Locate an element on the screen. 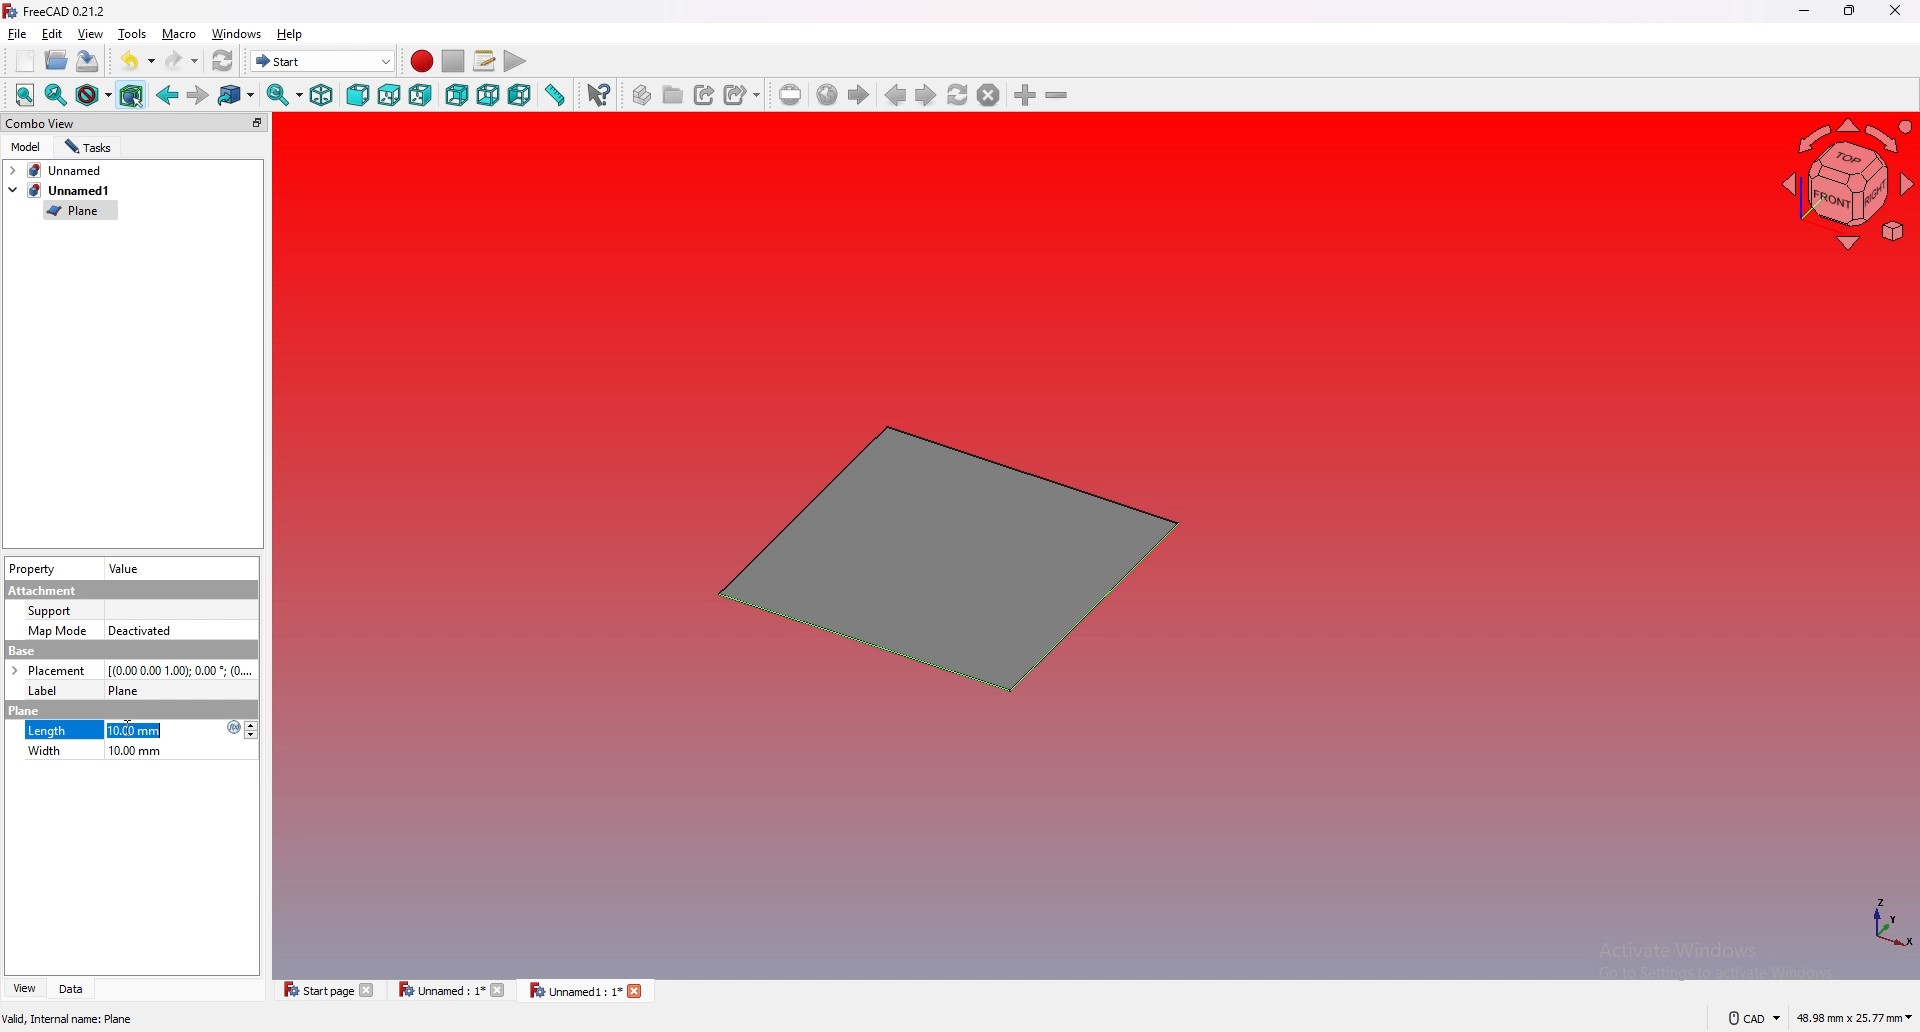 This screenshot has width=1920, height=1032. plane is located at coordinates (80, 211).